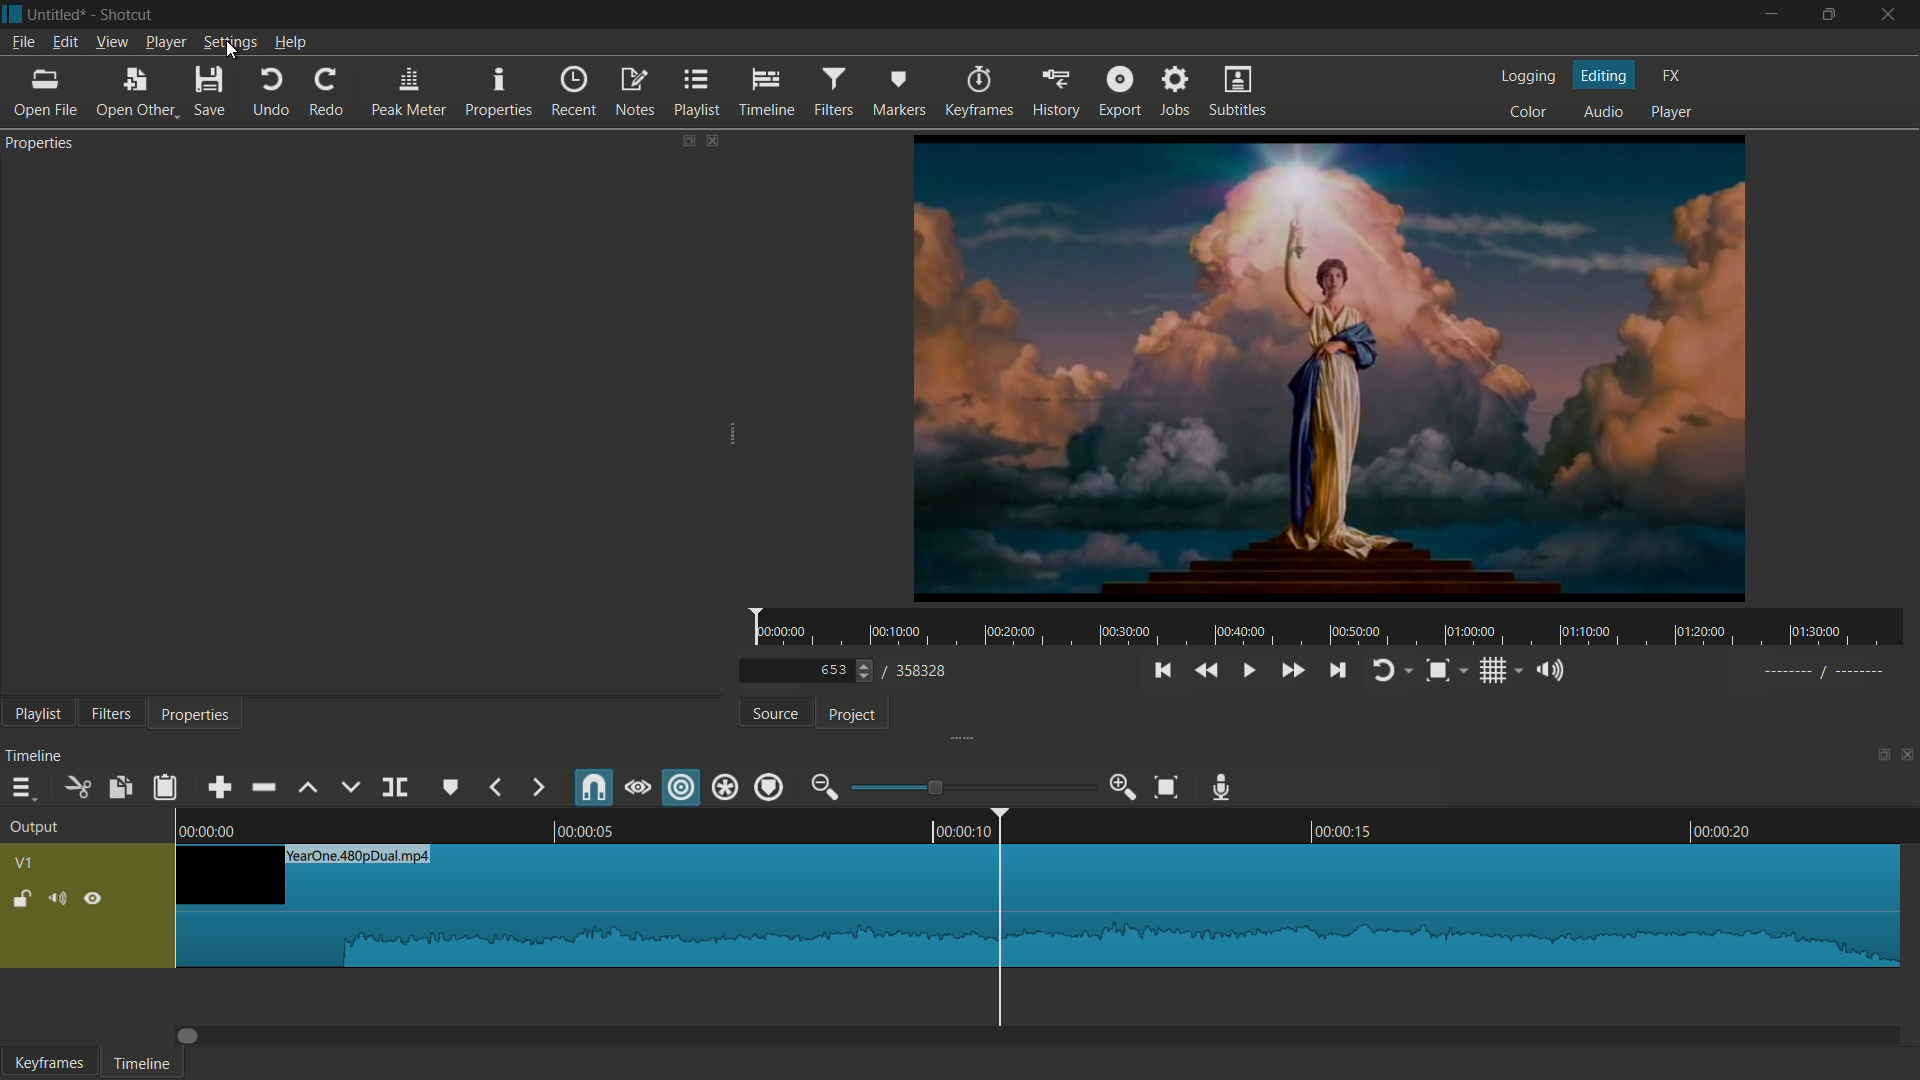 The height and width of the screenshot is (1080, 1920). What do you see at coordinates (830, 670) in the screenshot?
I see `current frame` at bounding box center [830, 670].